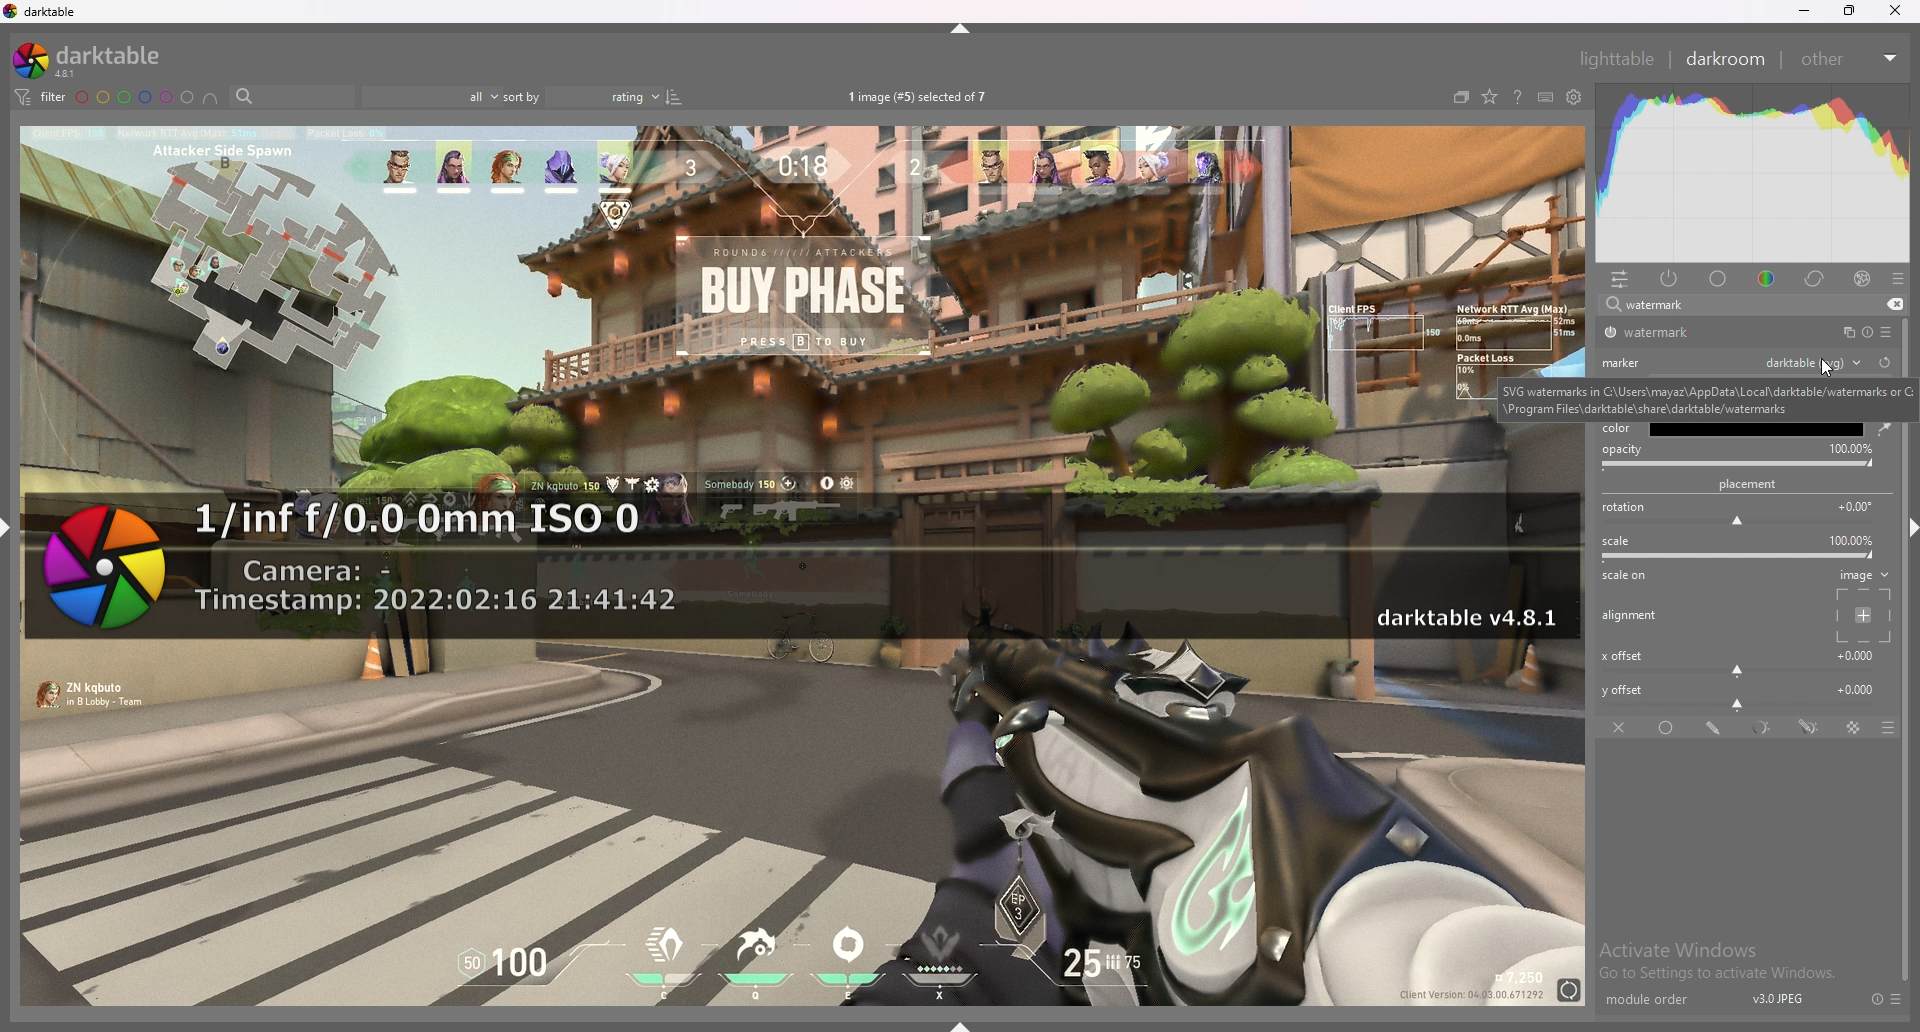 The image size is (1920, 1032). I want to click on image, so click(1860, 605).